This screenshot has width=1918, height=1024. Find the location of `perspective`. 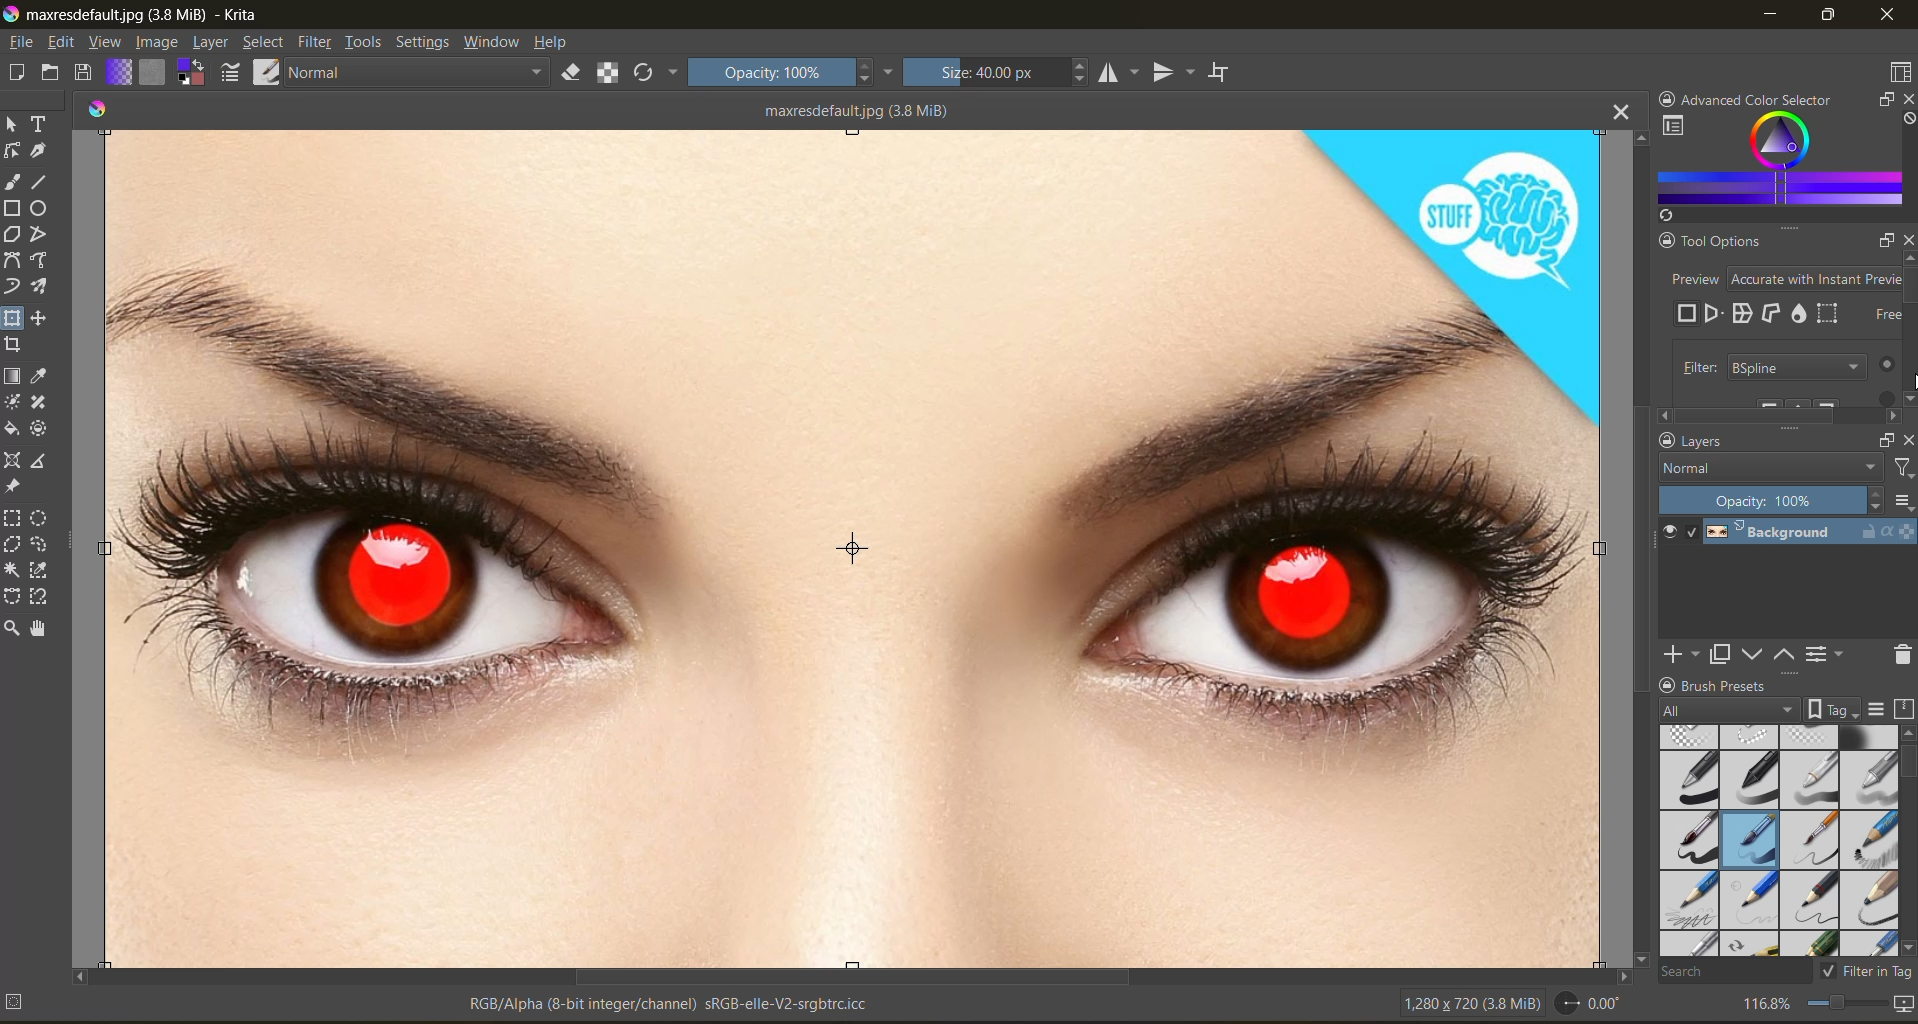

perspective is located at coordinates (1715, 314).